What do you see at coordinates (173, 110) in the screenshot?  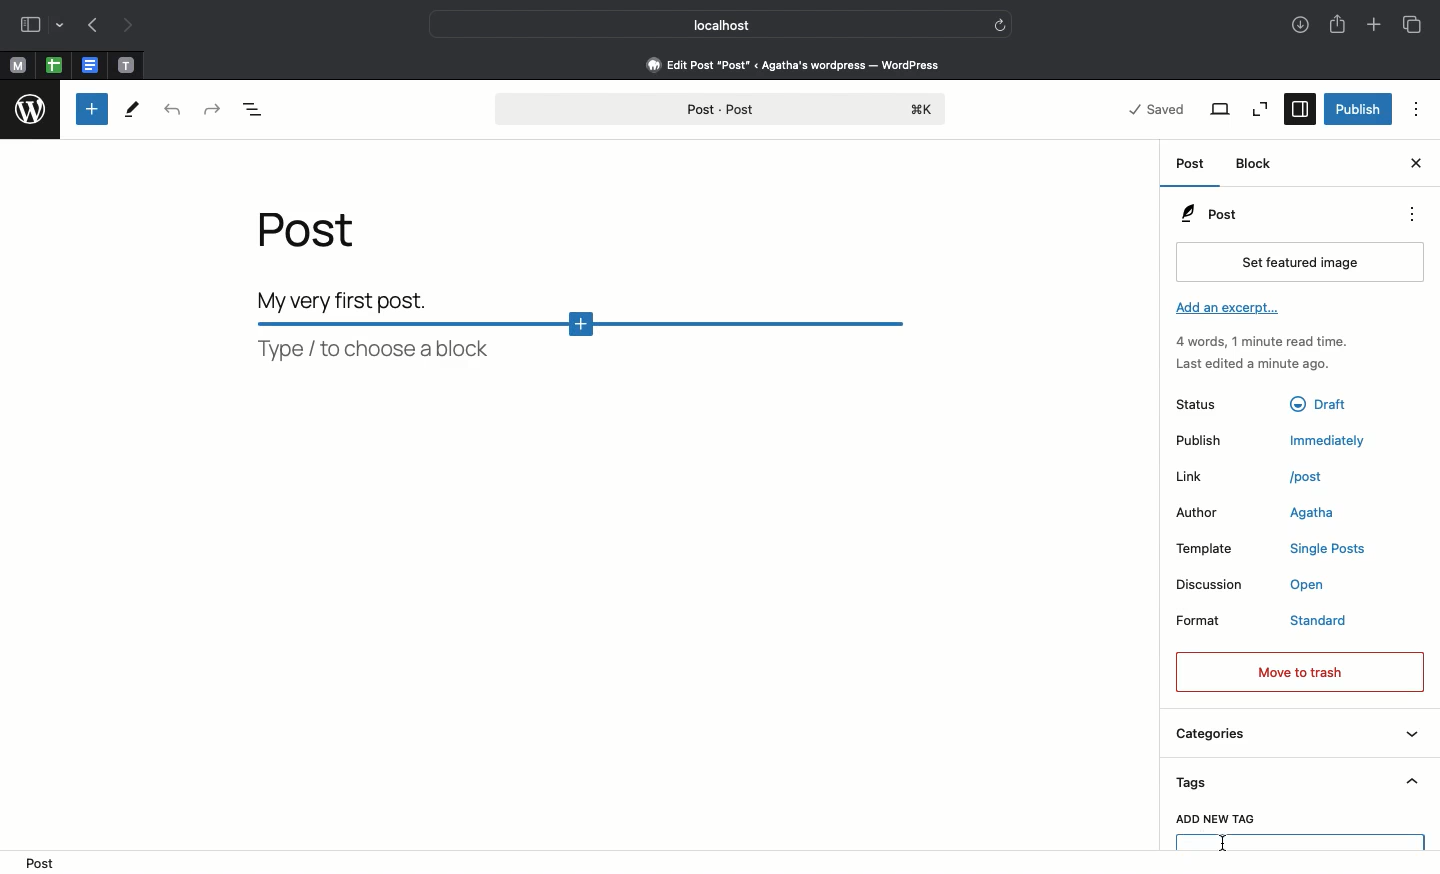 I see `Undo` at bounding box center [173, 110].